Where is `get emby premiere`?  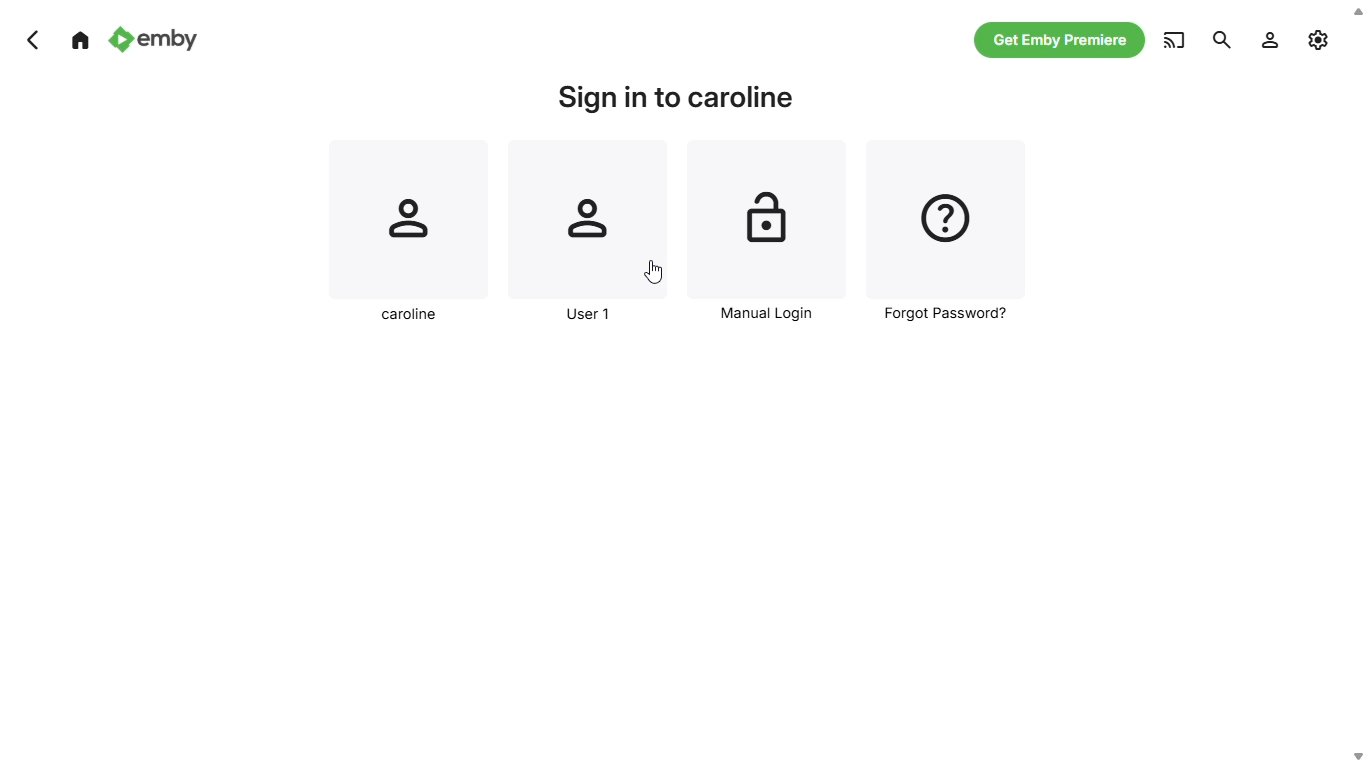 get emby premiere is located at coordinates (1063, 42).